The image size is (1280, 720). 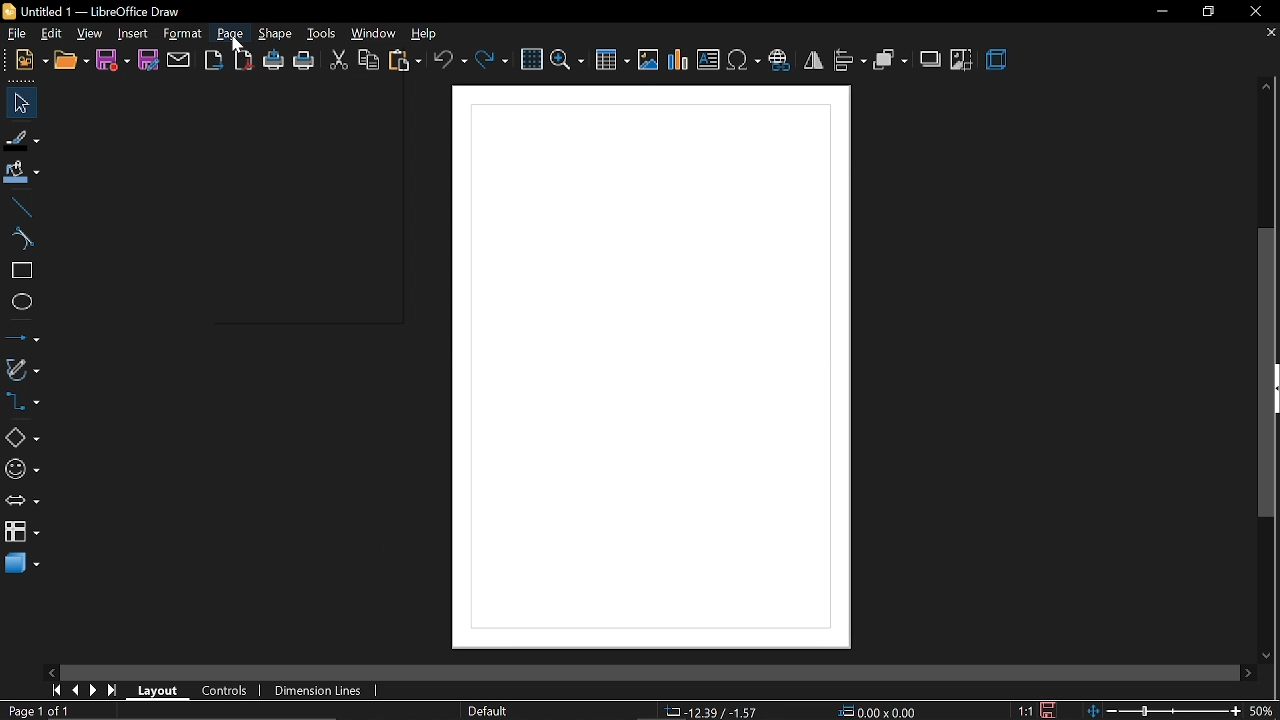 I want to click on flowchart, so click(x=22, y=530).